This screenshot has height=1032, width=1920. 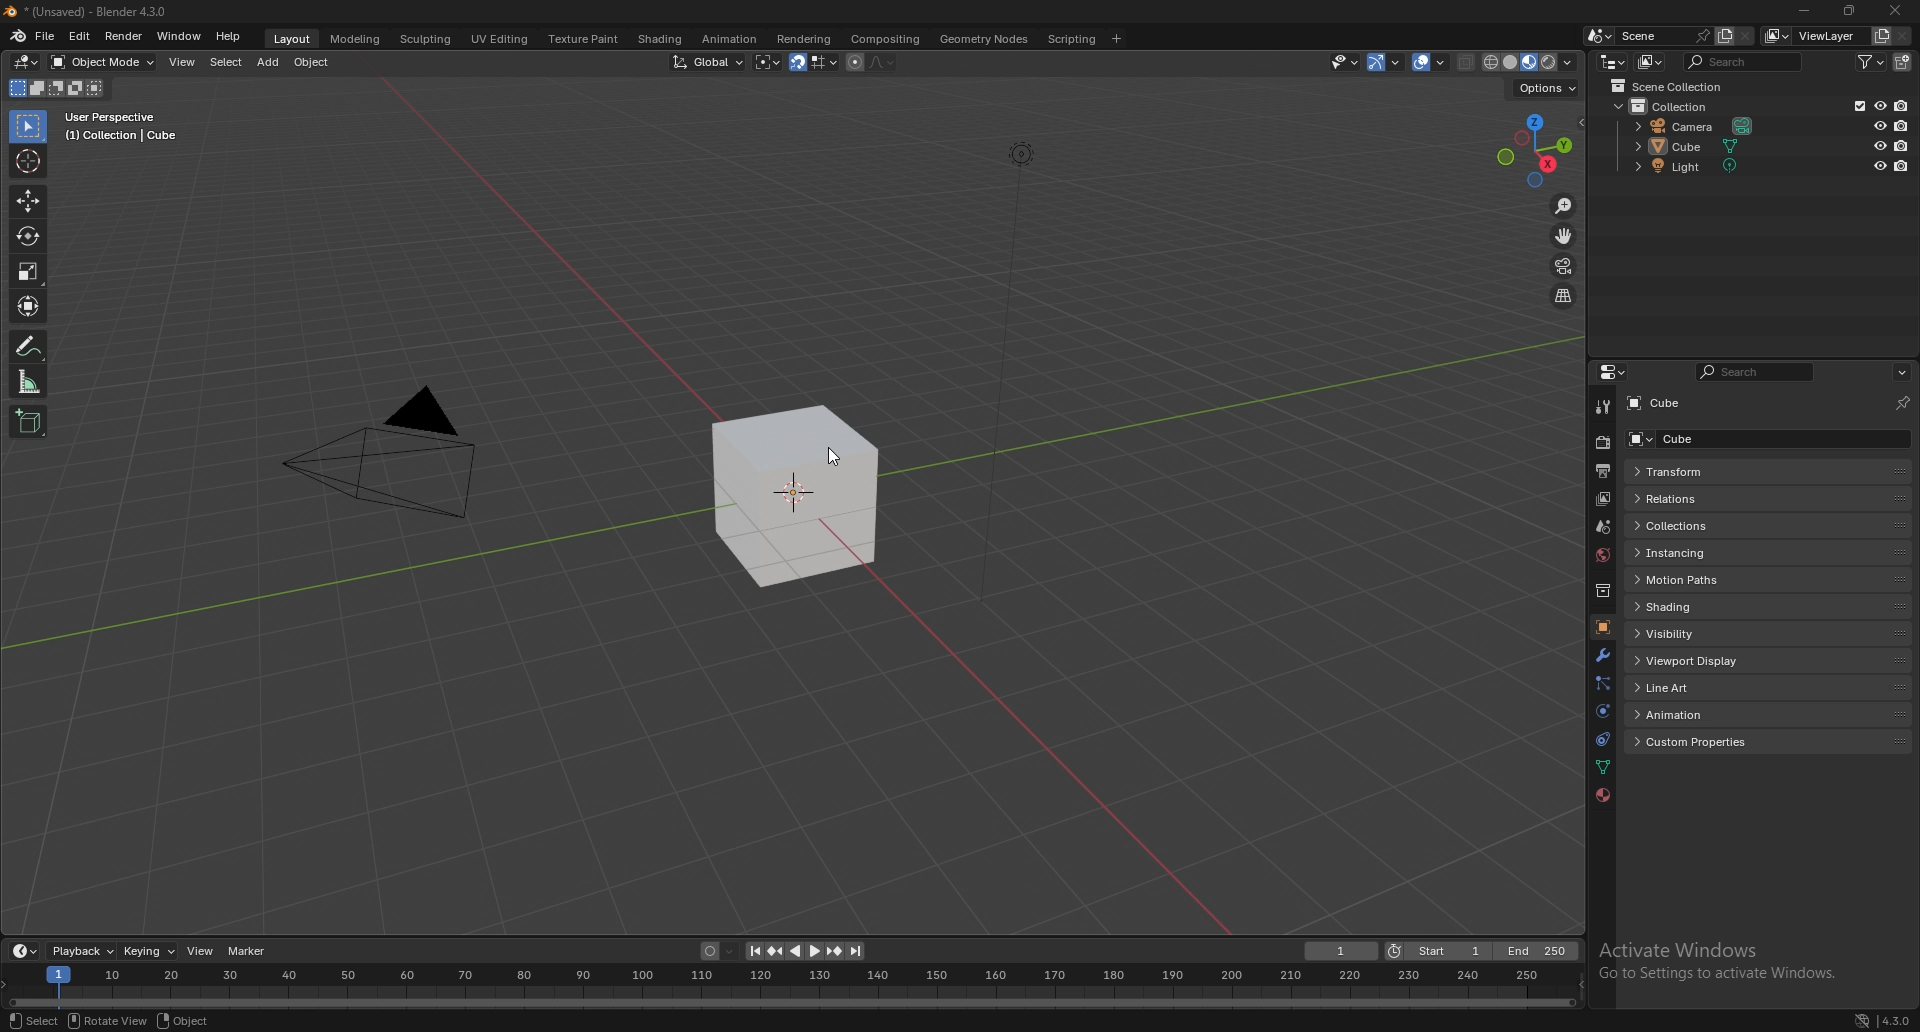 What do you see at coordinates (1722, 35) in the screenshot?
I see `add scene` at bounding box center [1722, 35].